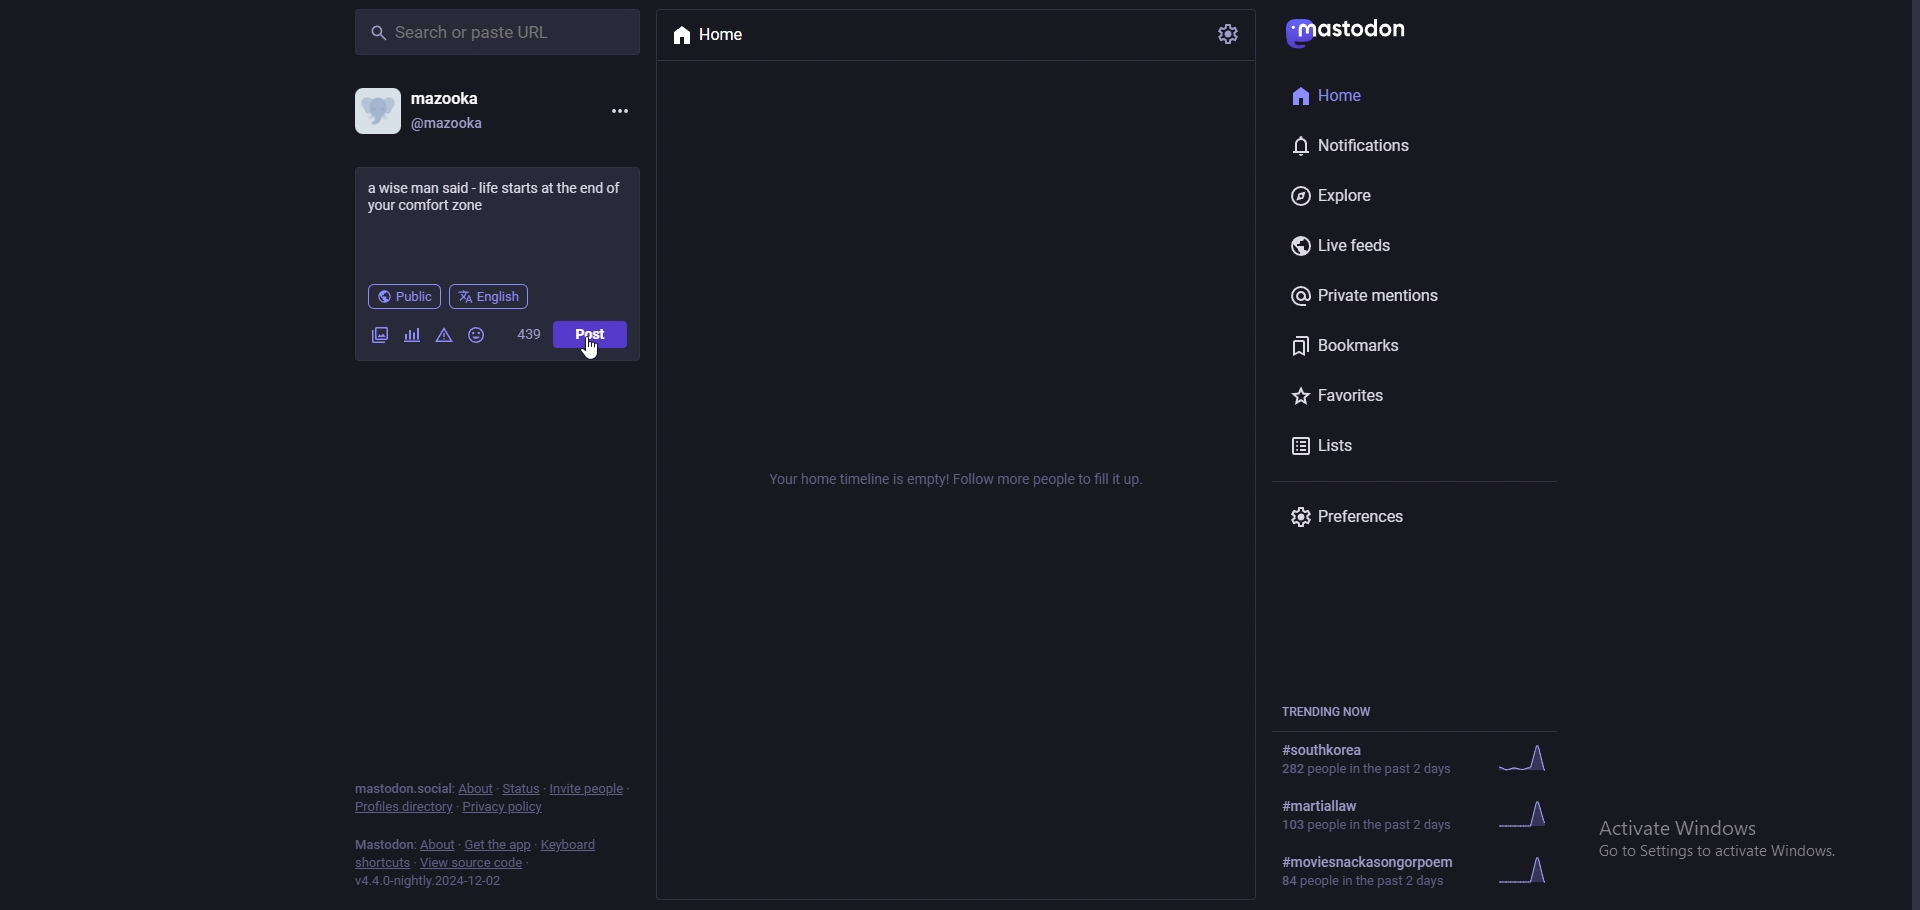 The height and width of the screenshot is (910, 1920). What do you see at coordinates (529, 334) in the screenshot?
I see `word limit` at bounding box center [529, 334].